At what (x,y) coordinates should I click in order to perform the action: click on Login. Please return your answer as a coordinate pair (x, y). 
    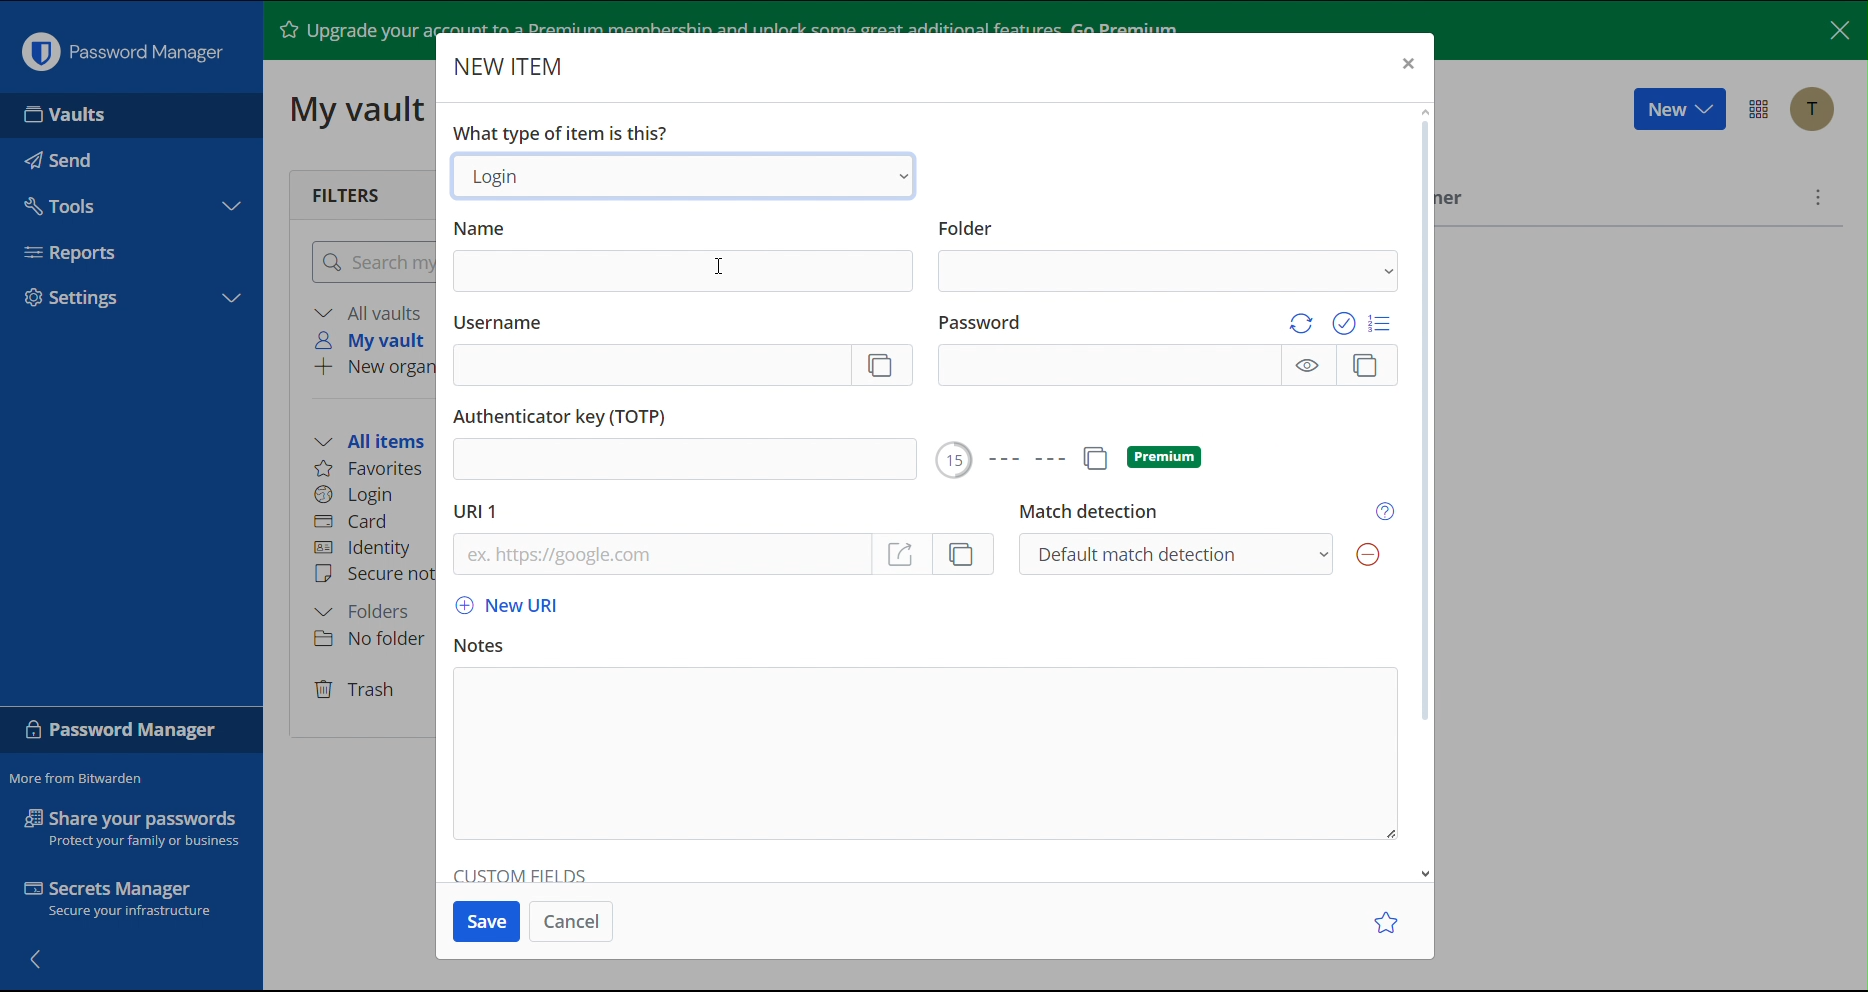
    Looking at the image, I should click on (357, 496).